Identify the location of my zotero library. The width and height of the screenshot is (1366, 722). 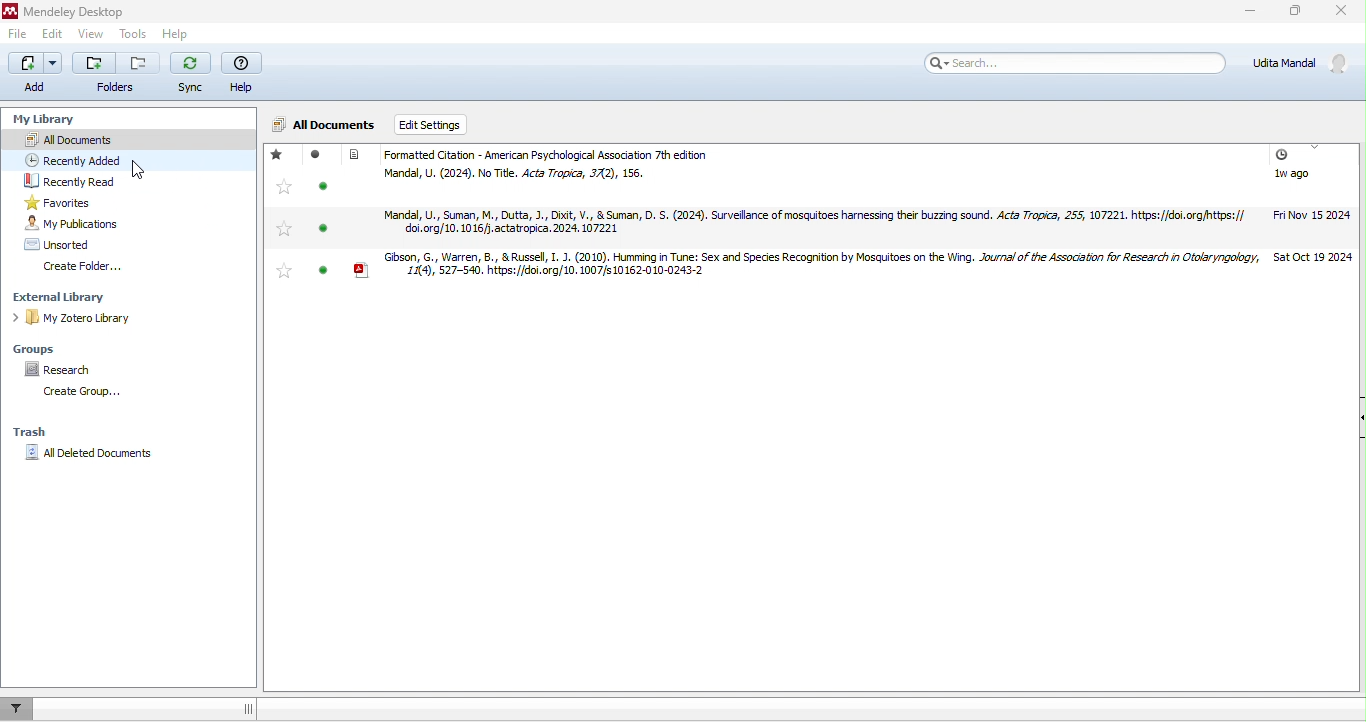
(83, 318).